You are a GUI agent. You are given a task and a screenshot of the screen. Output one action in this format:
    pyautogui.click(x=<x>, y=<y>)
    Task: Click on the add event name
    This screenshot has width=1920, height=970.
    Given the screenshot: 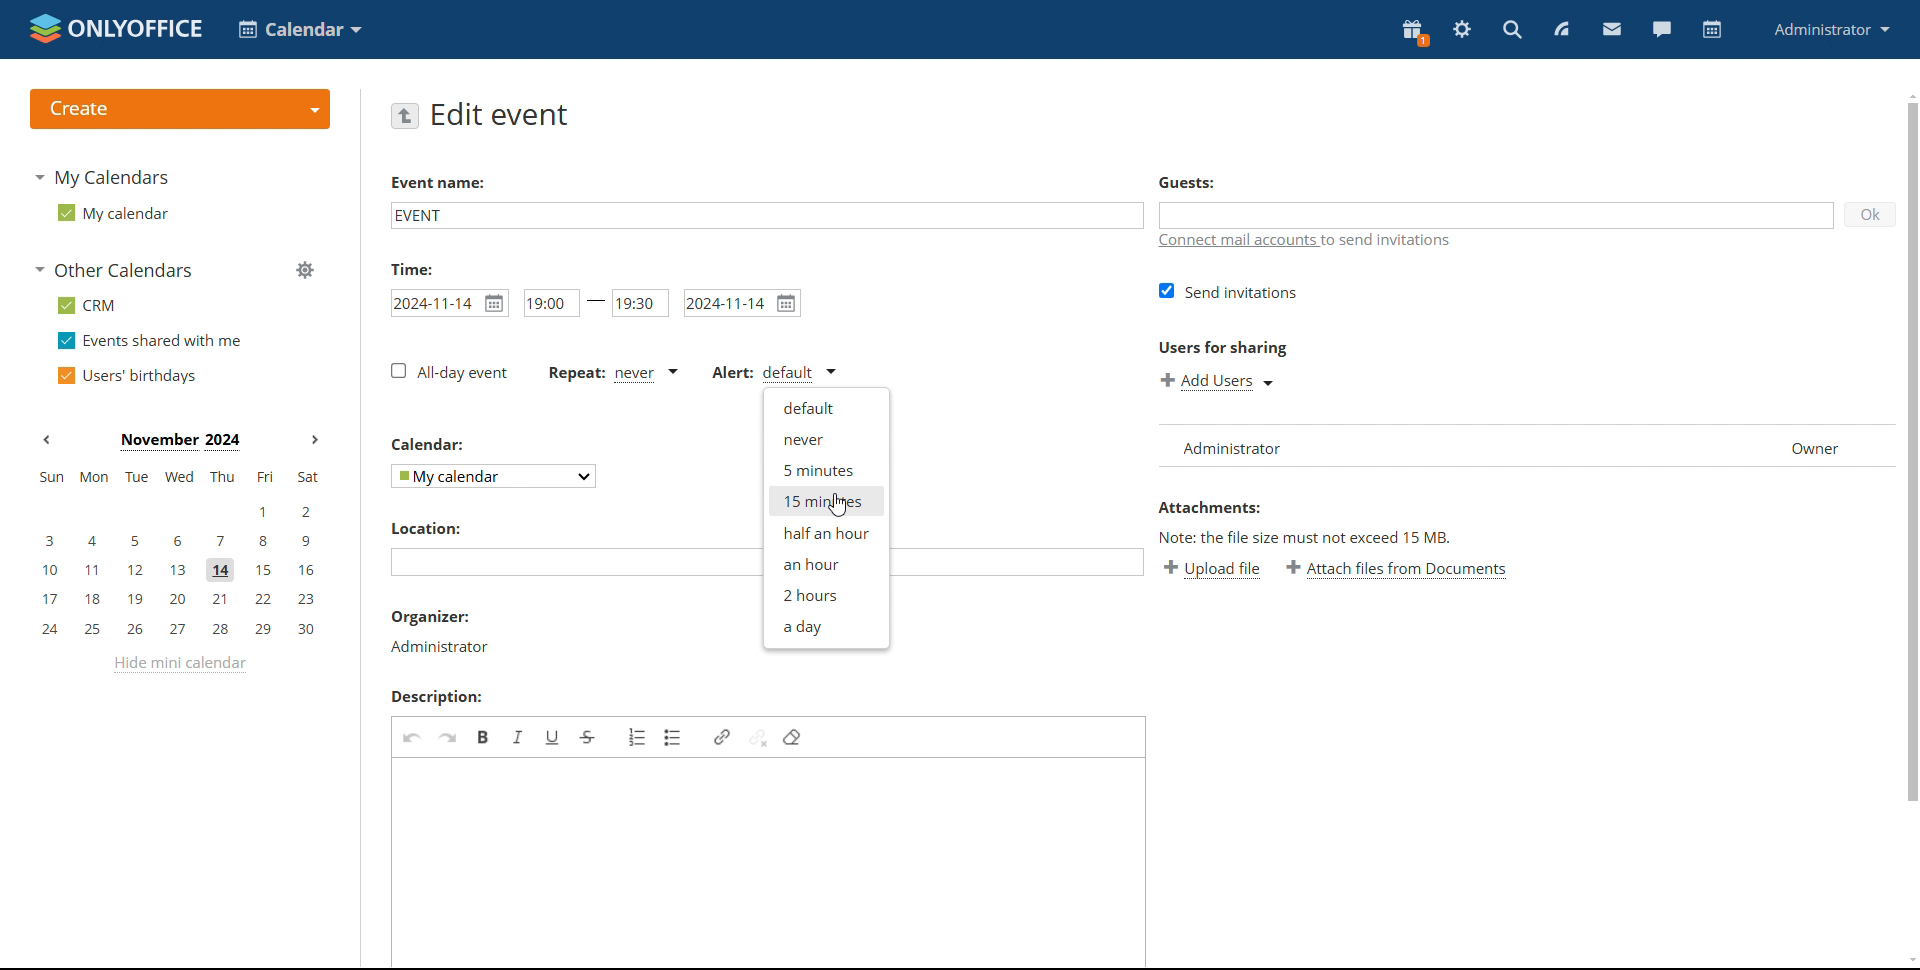 What is the action you would take?
    pyautogui.click(x=765, y=214)
    